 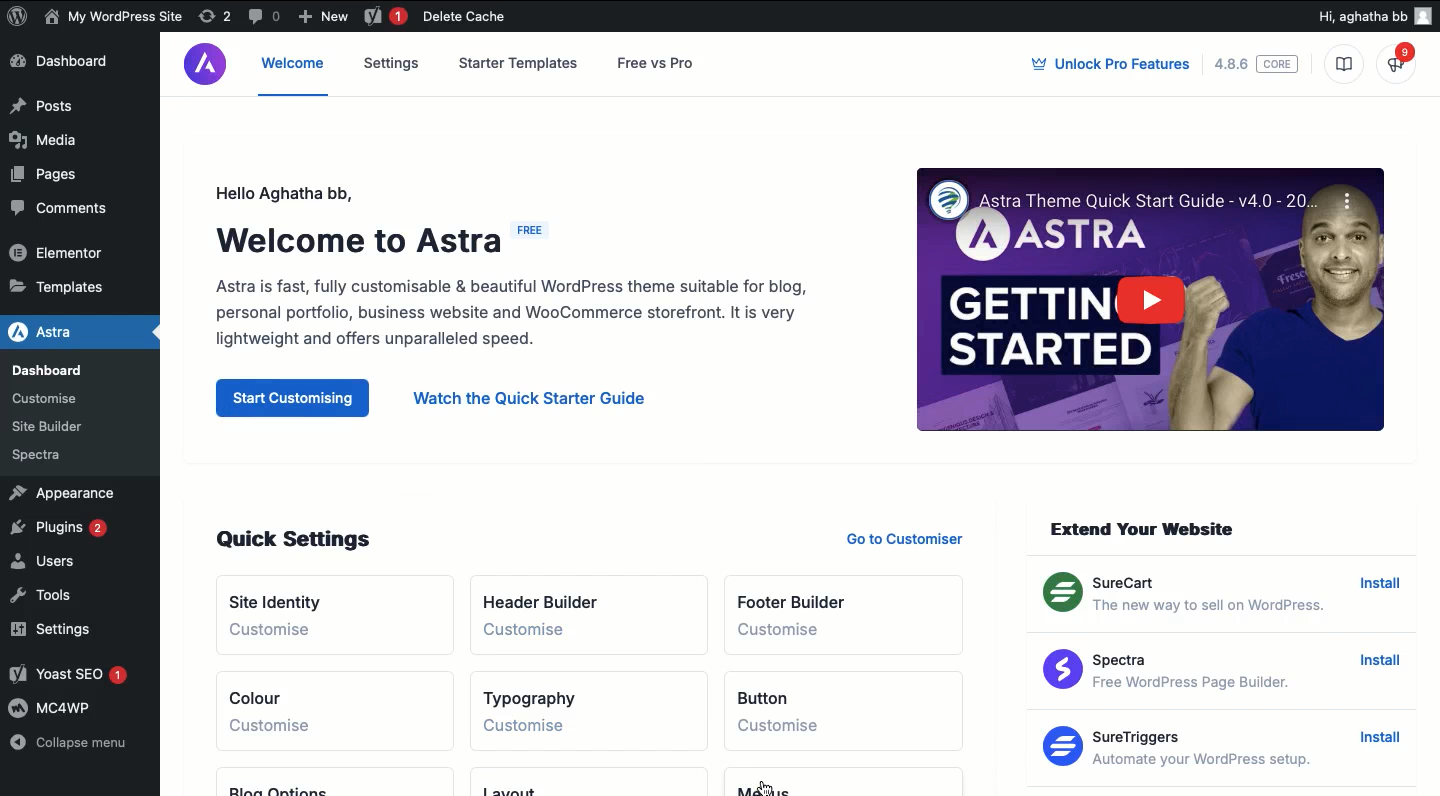 What do you see at coordinates (1187, 748) in the screenshot?
I see `SureTrigger` at bounding box center [1187, 748].